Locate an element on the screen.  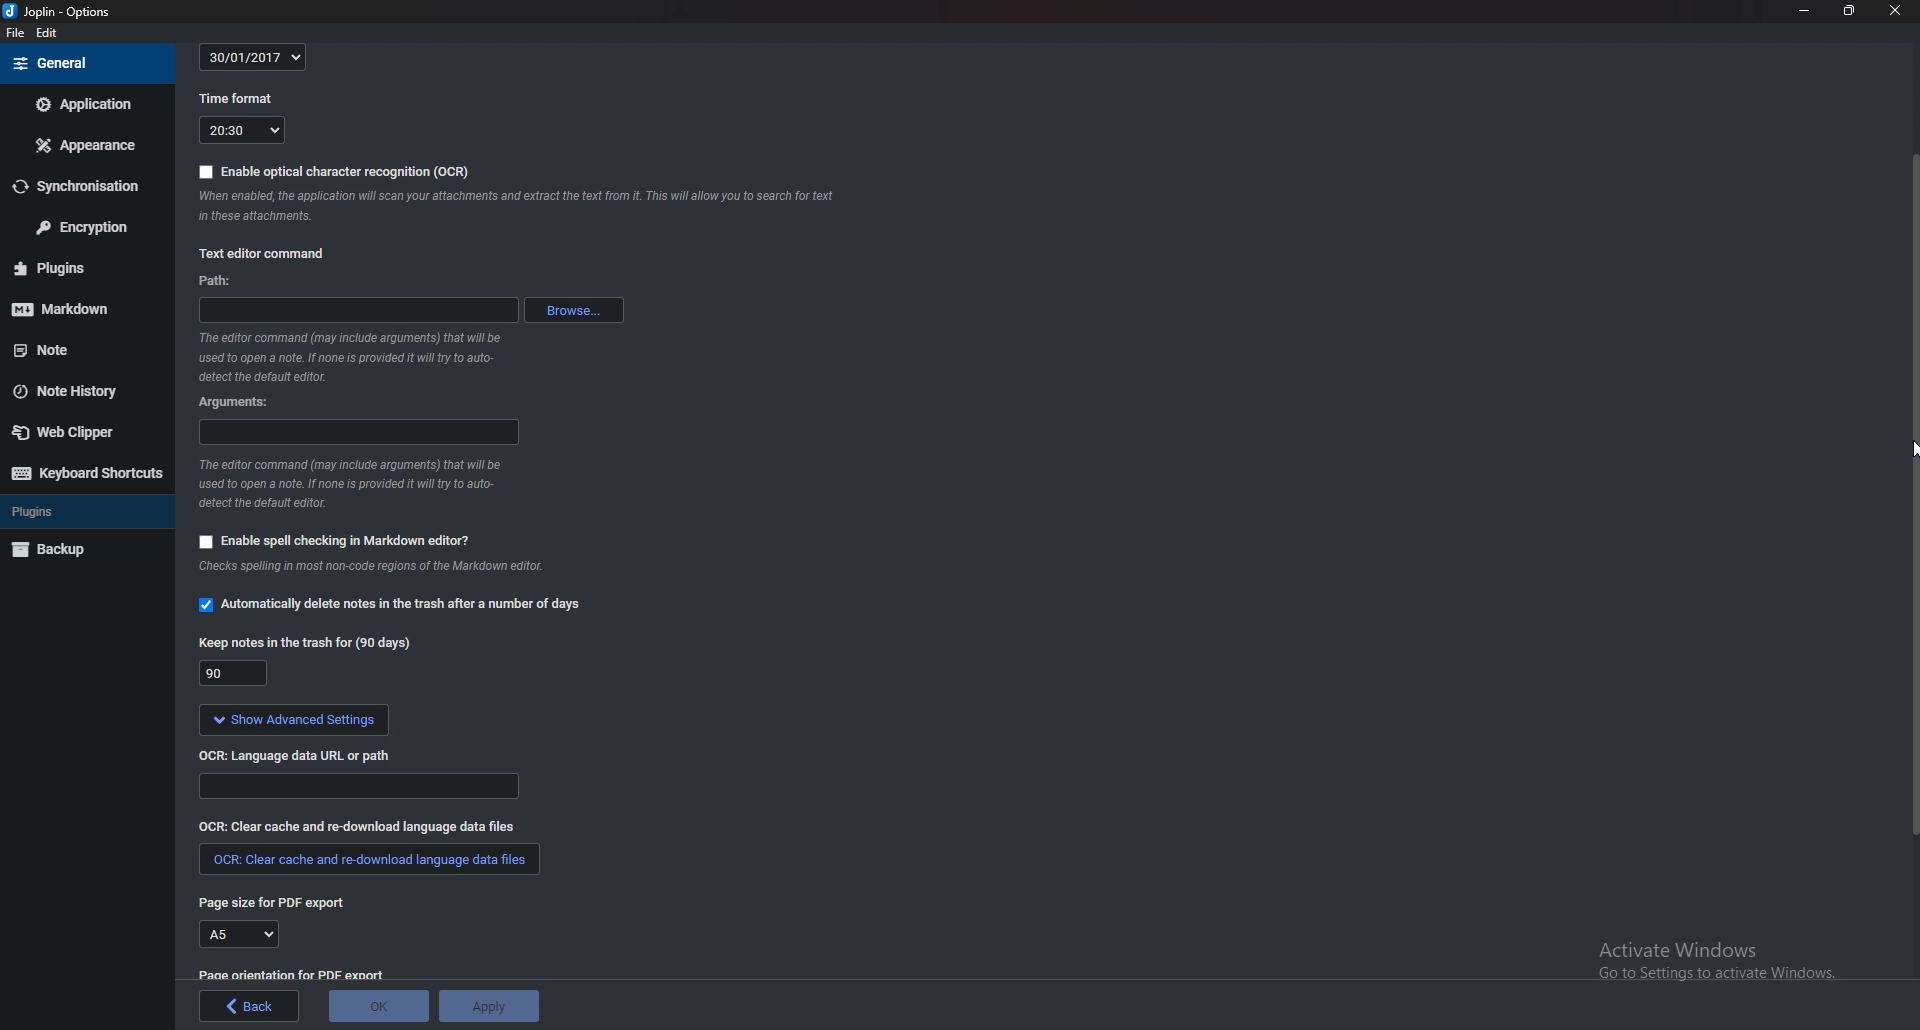
file is located at coordinates (16, 33).